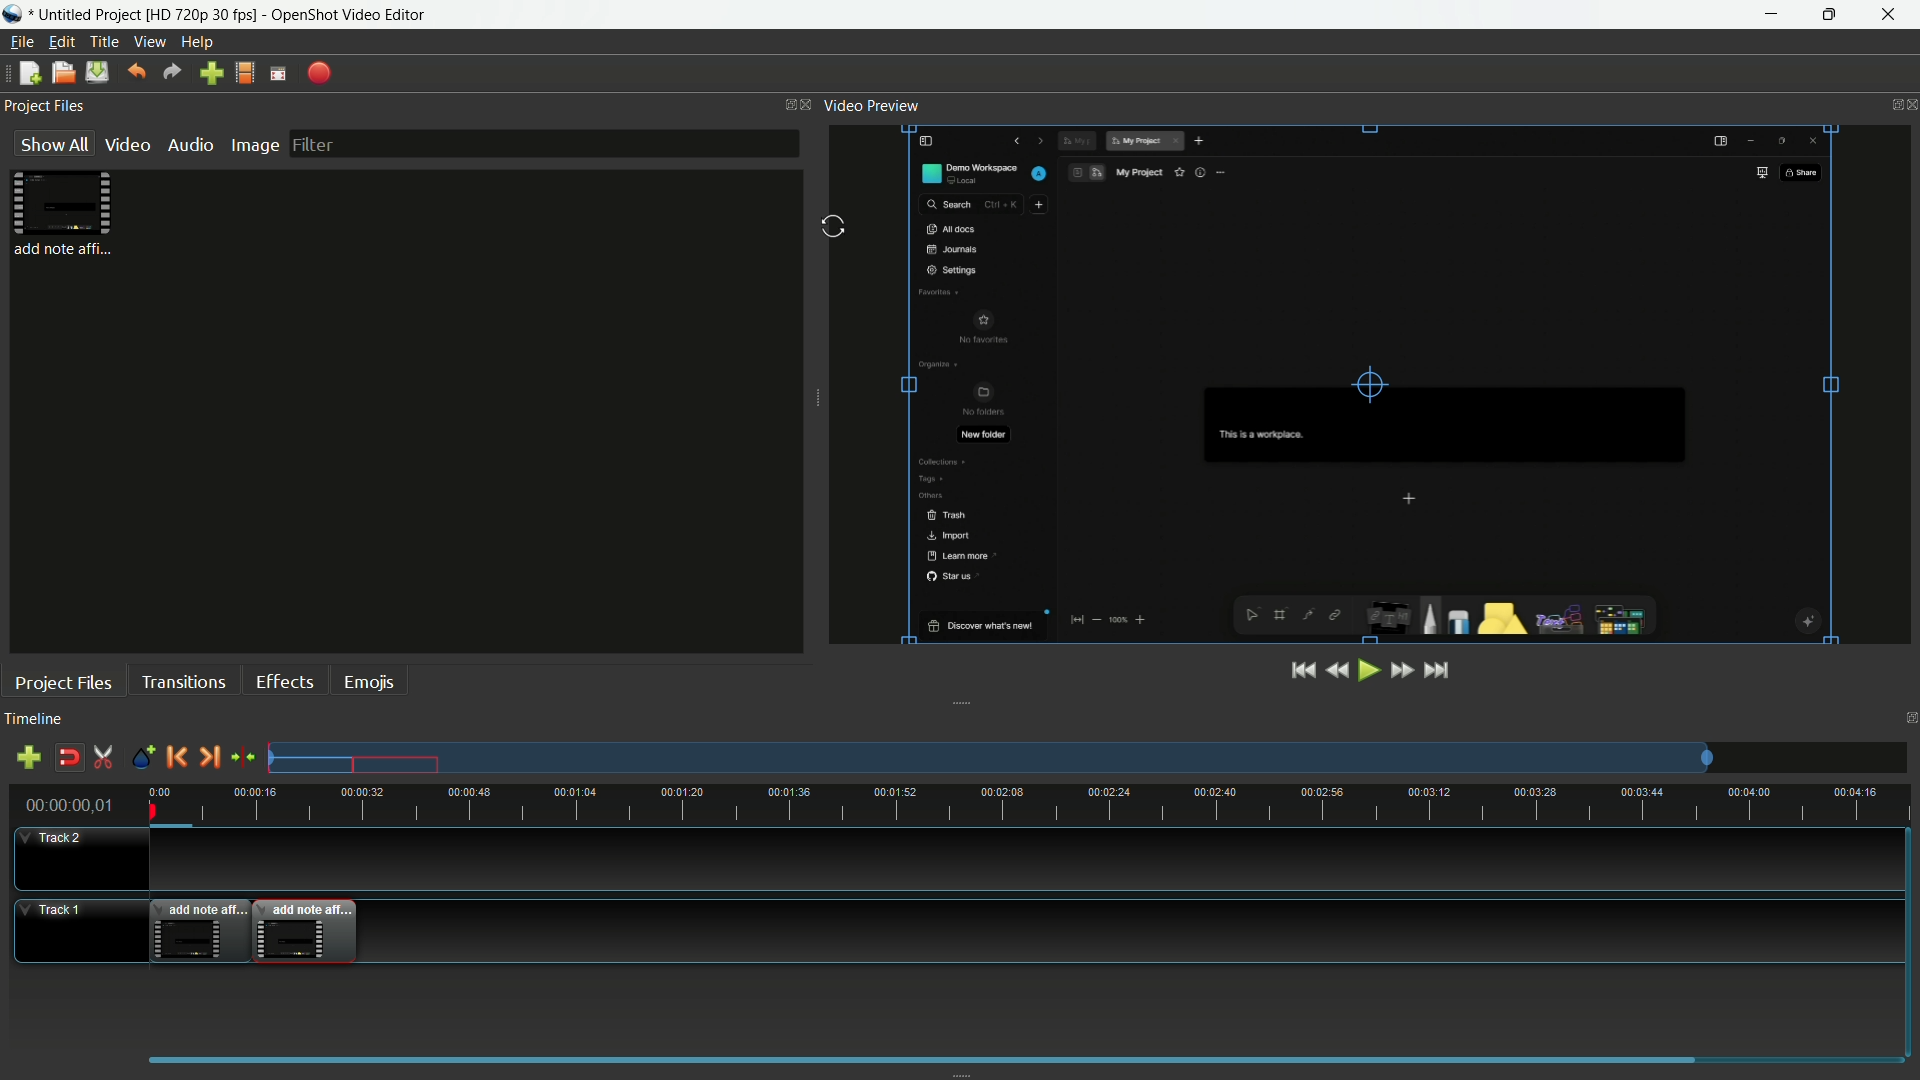 Image resolution: width=1920 pixels, height=1080 pixels. I want to click on filter bar, so click(543, 143).